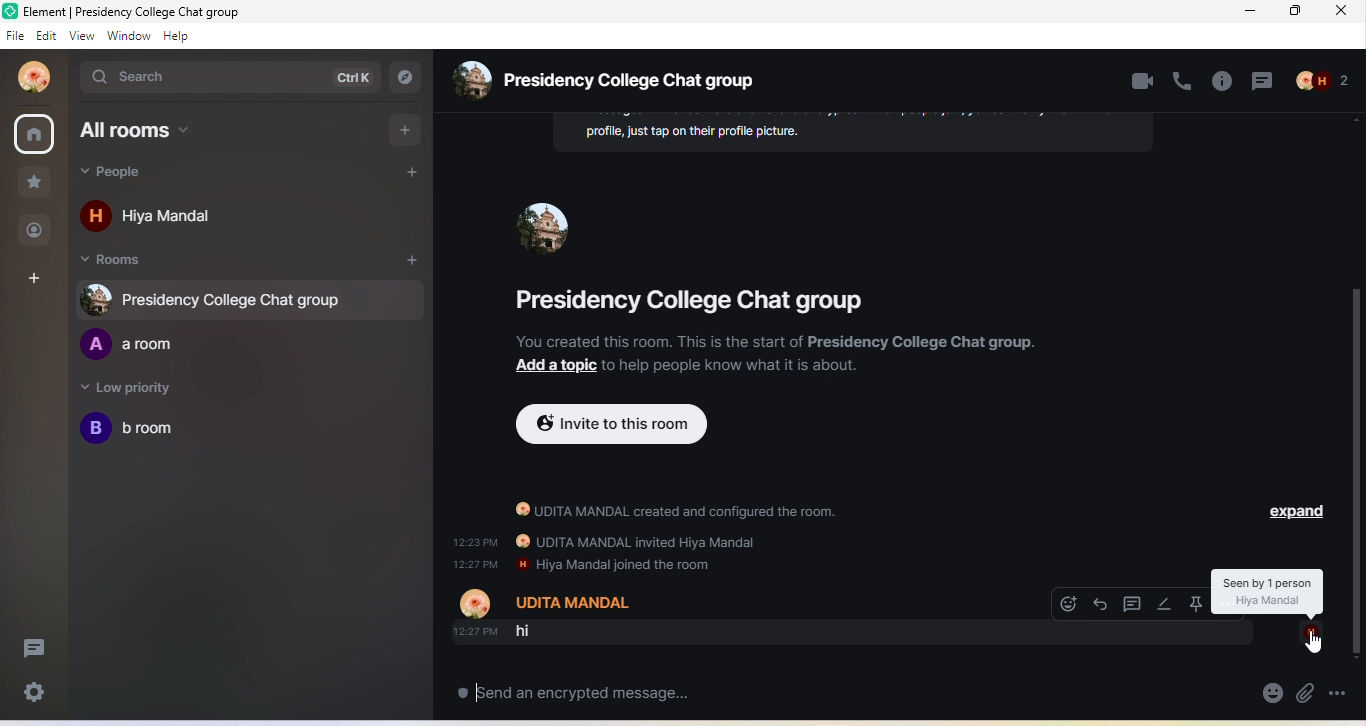  I want to click on presidency college chat group, so click(215, 299).